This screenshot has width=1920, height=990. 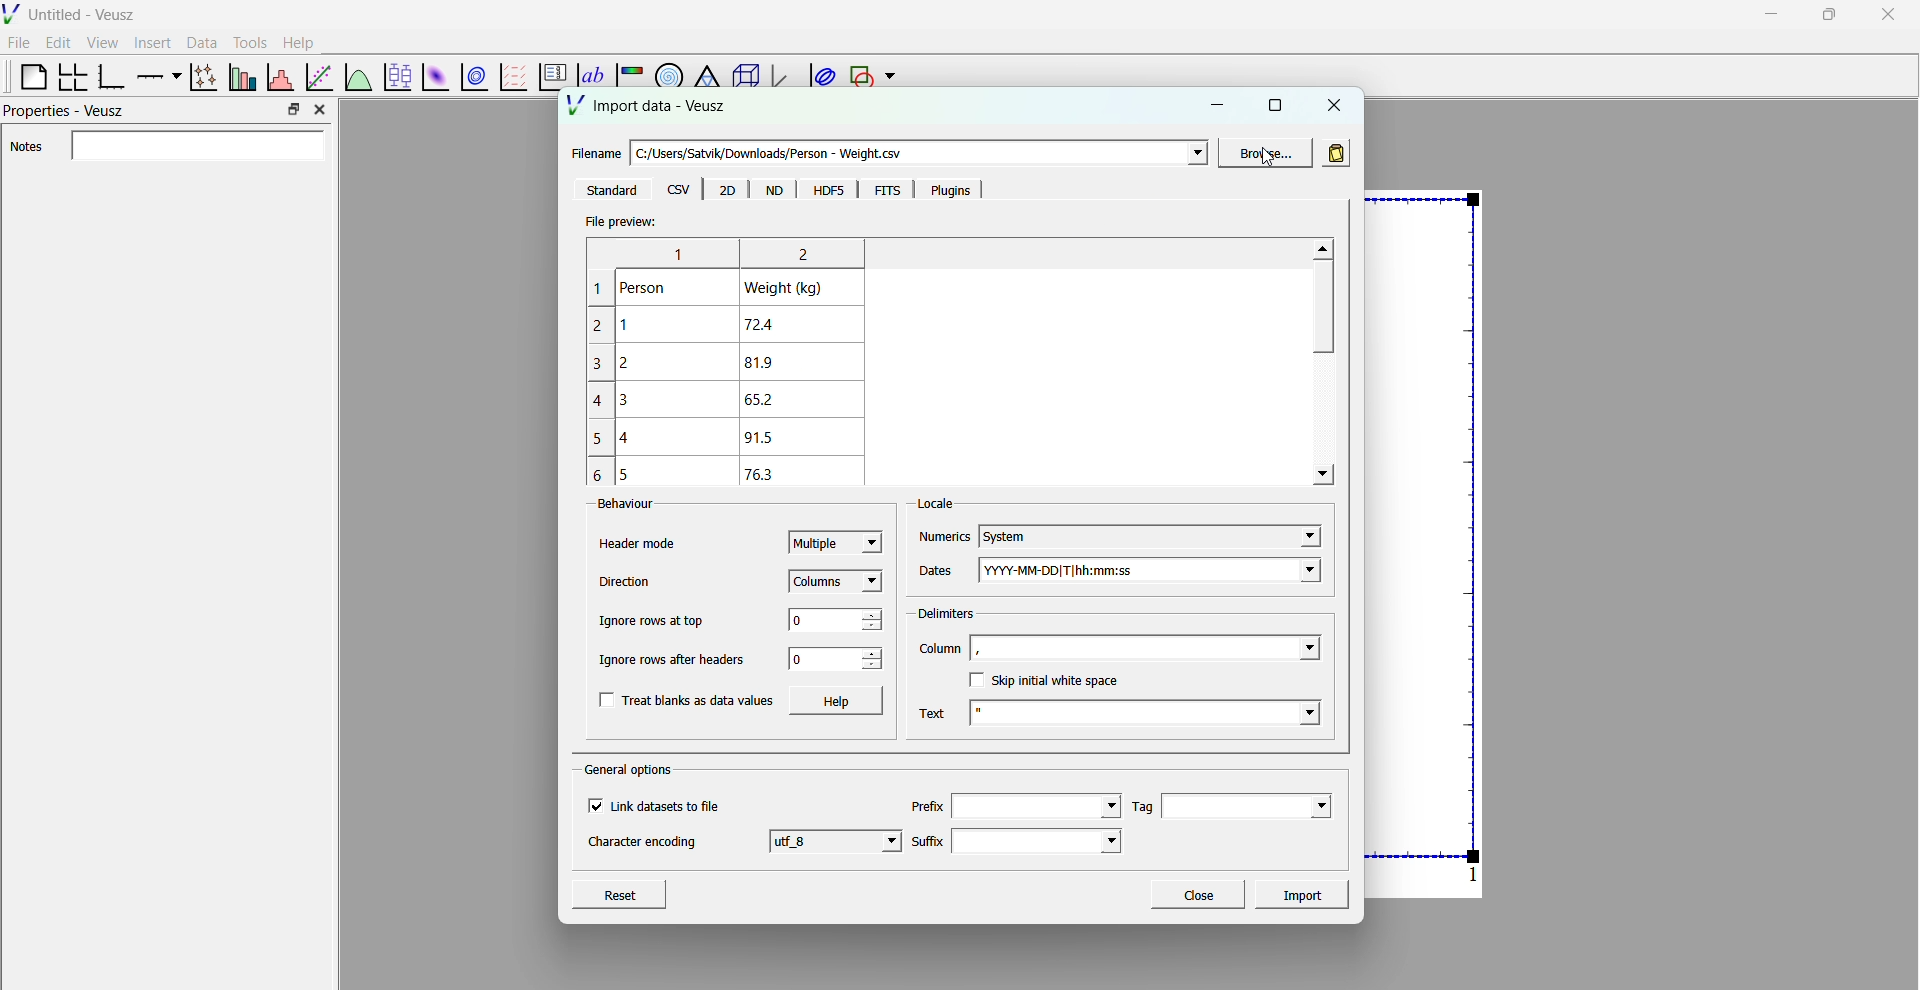 What do you see at coordinates (650, 108) in the screenshot?
I see `Import Data - Veusz` at bounding box center [650, 108].